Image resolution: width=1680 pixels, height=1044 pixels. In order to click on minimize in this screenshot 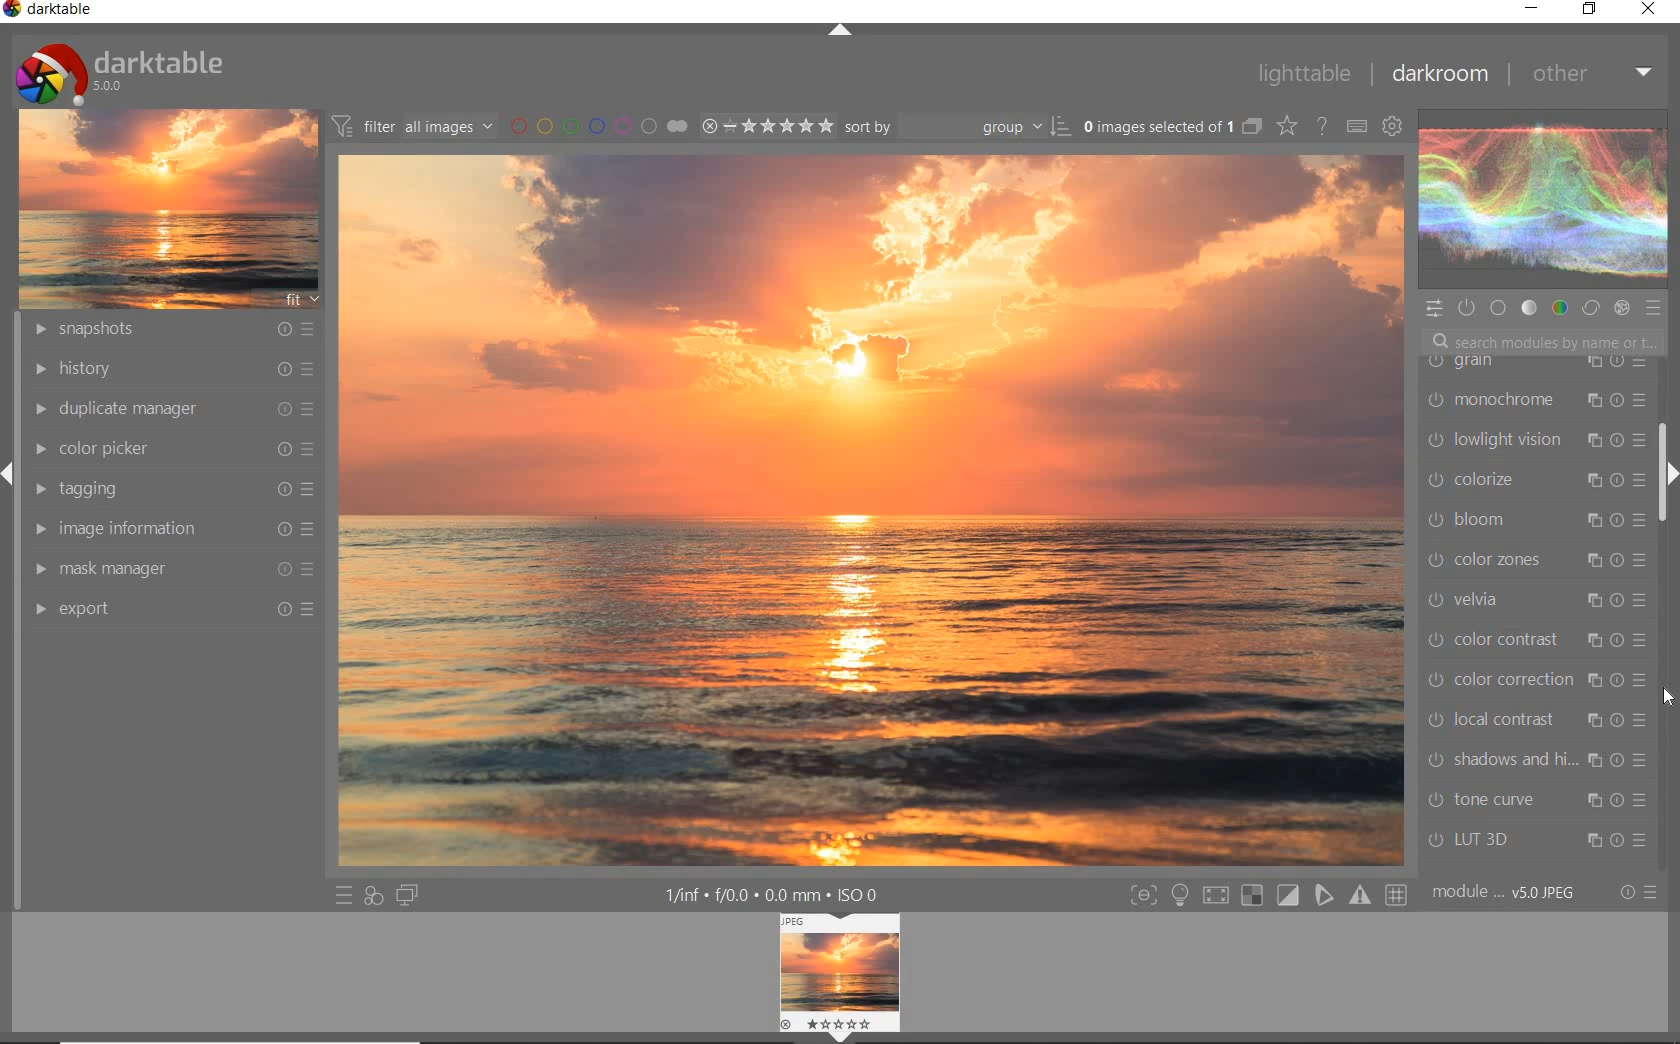, I will do `click(1534, 7)`.